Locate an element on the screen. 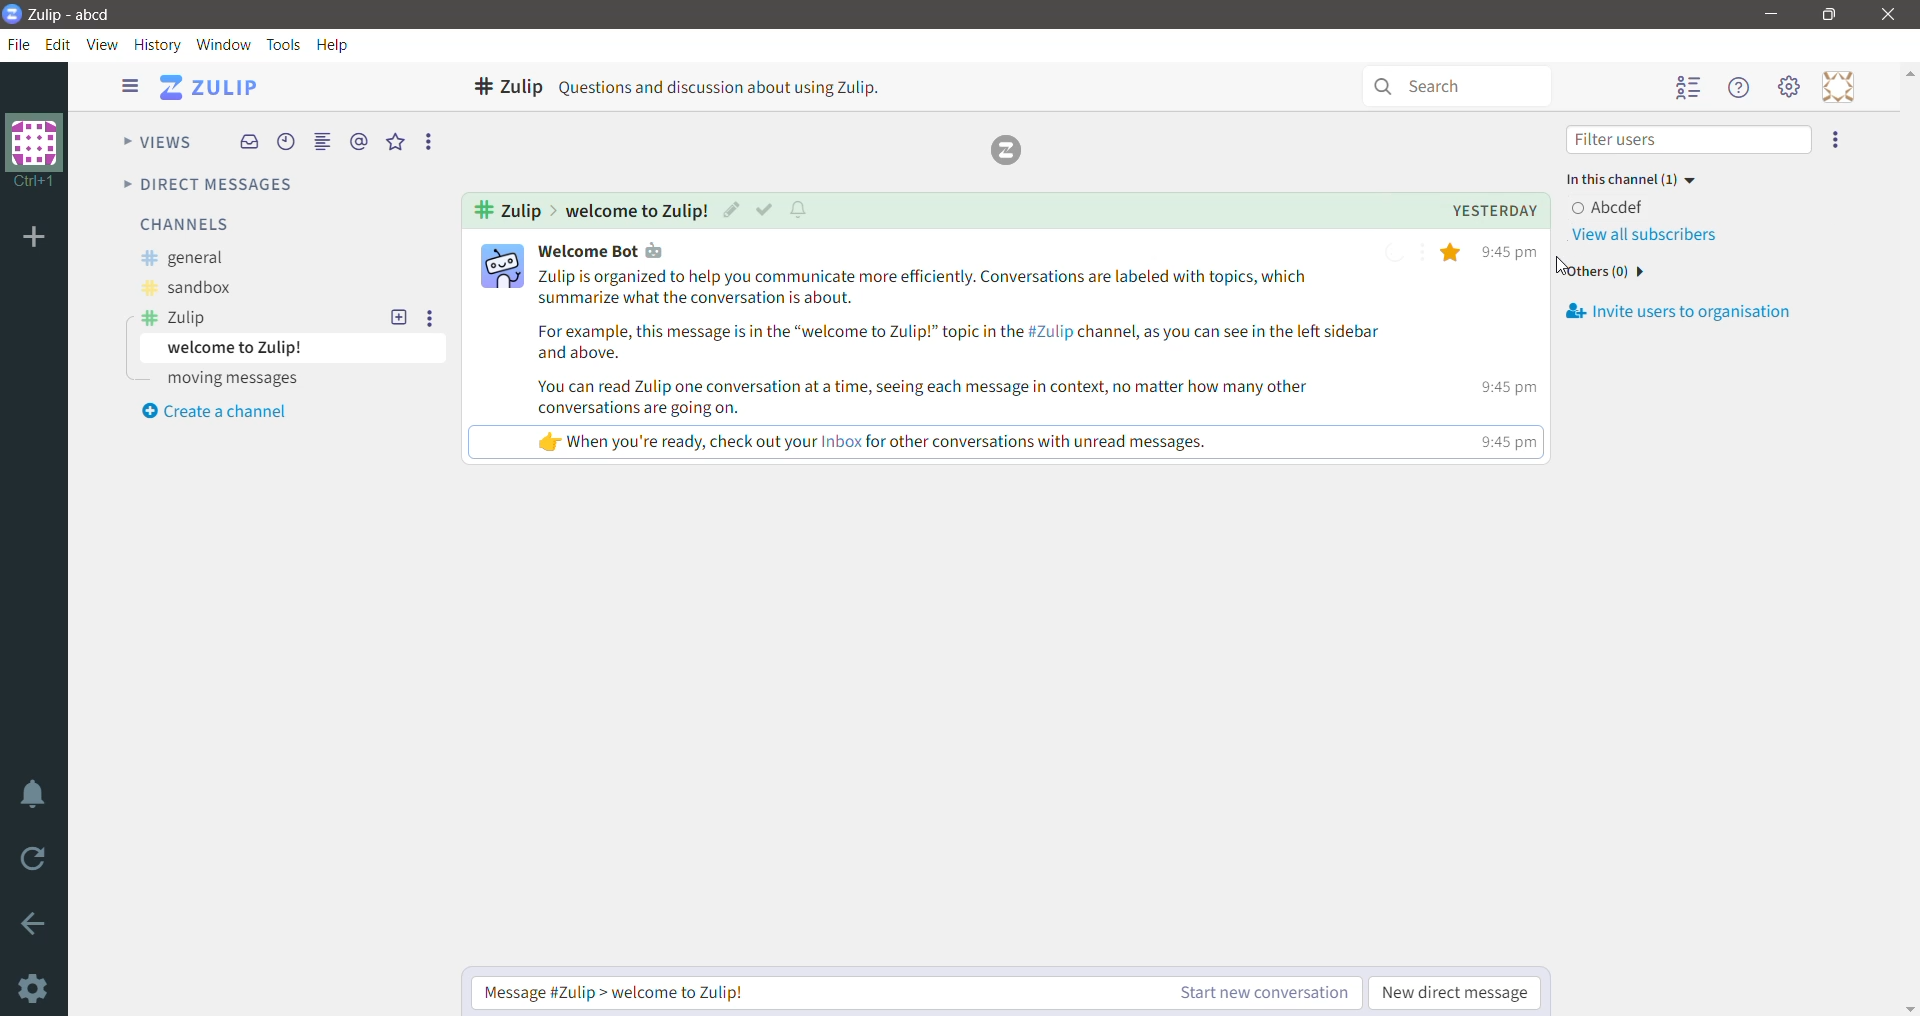  Application is located at coordinates (212, 87).